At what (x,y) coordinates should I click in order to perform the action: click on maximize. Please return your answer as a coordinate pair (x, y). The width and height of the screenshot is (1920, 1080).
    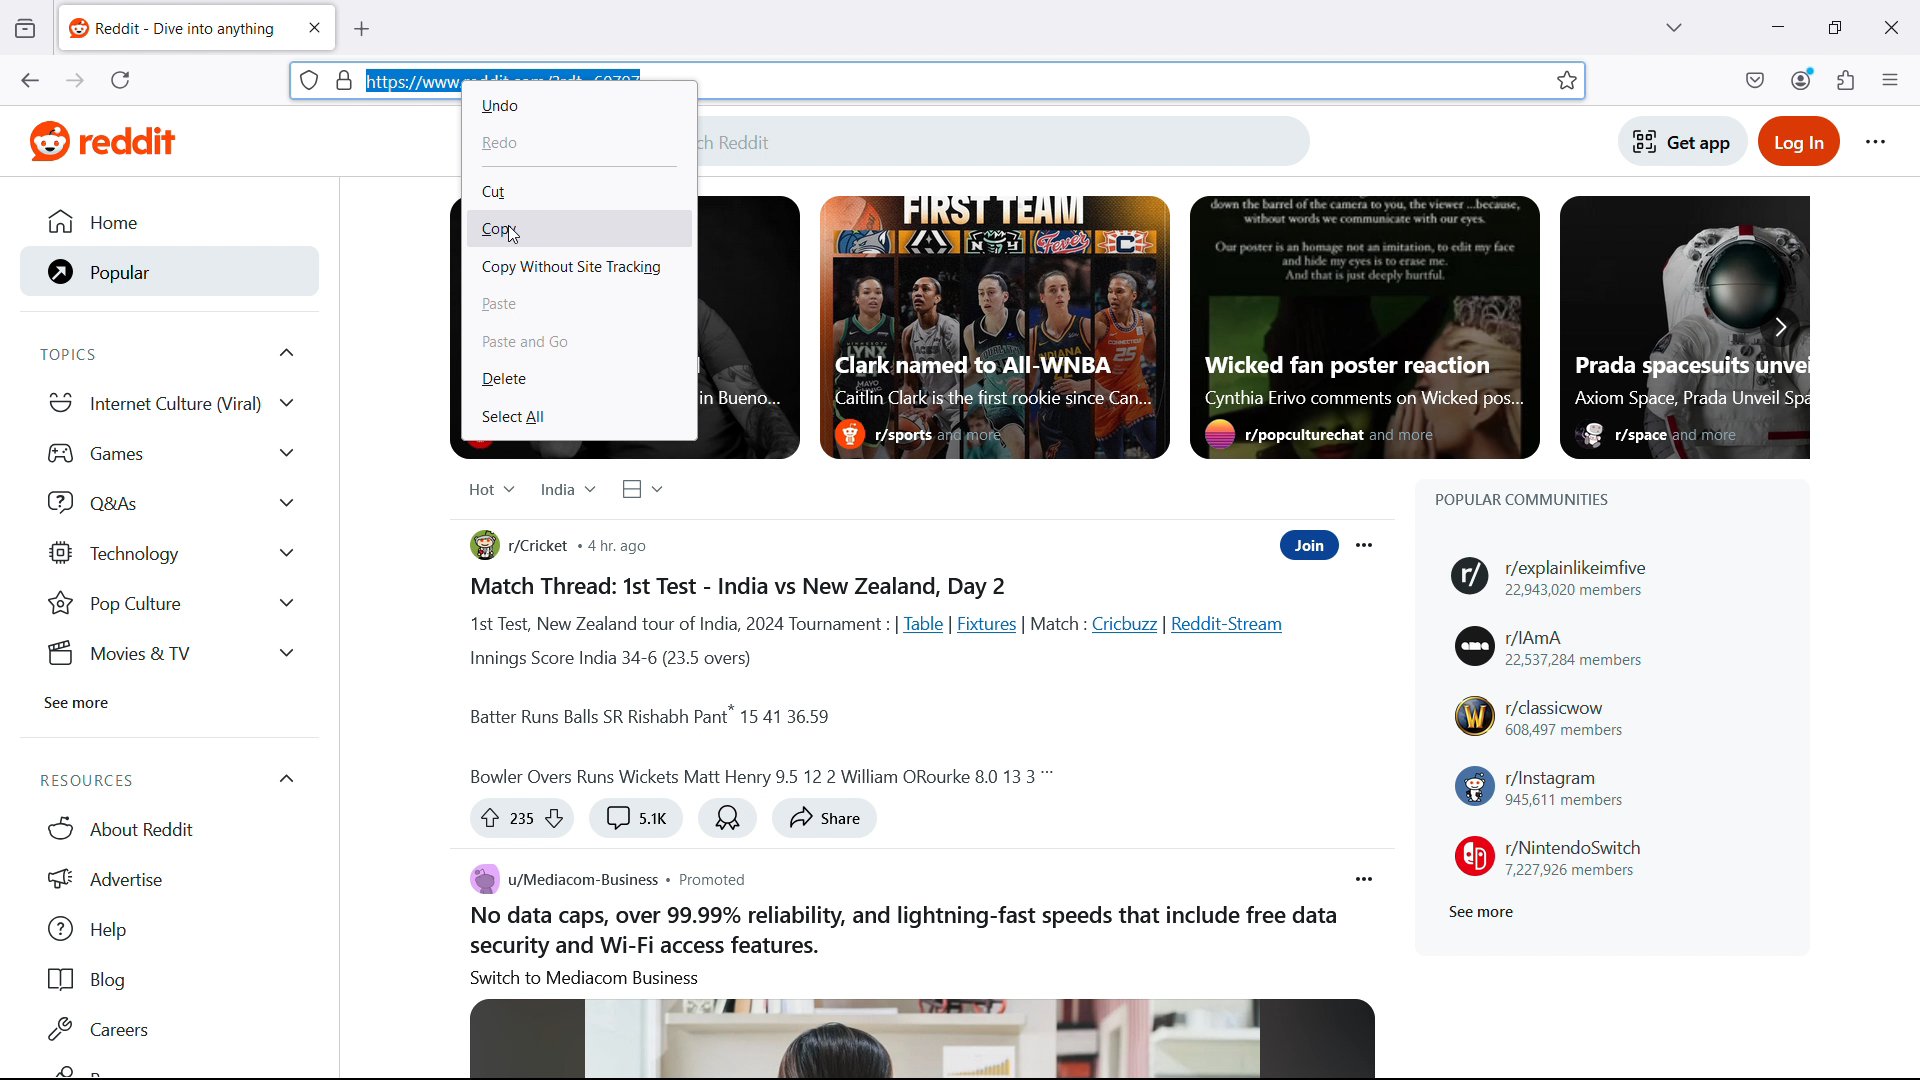
    Looking at the image, I should click on (1834, 25).